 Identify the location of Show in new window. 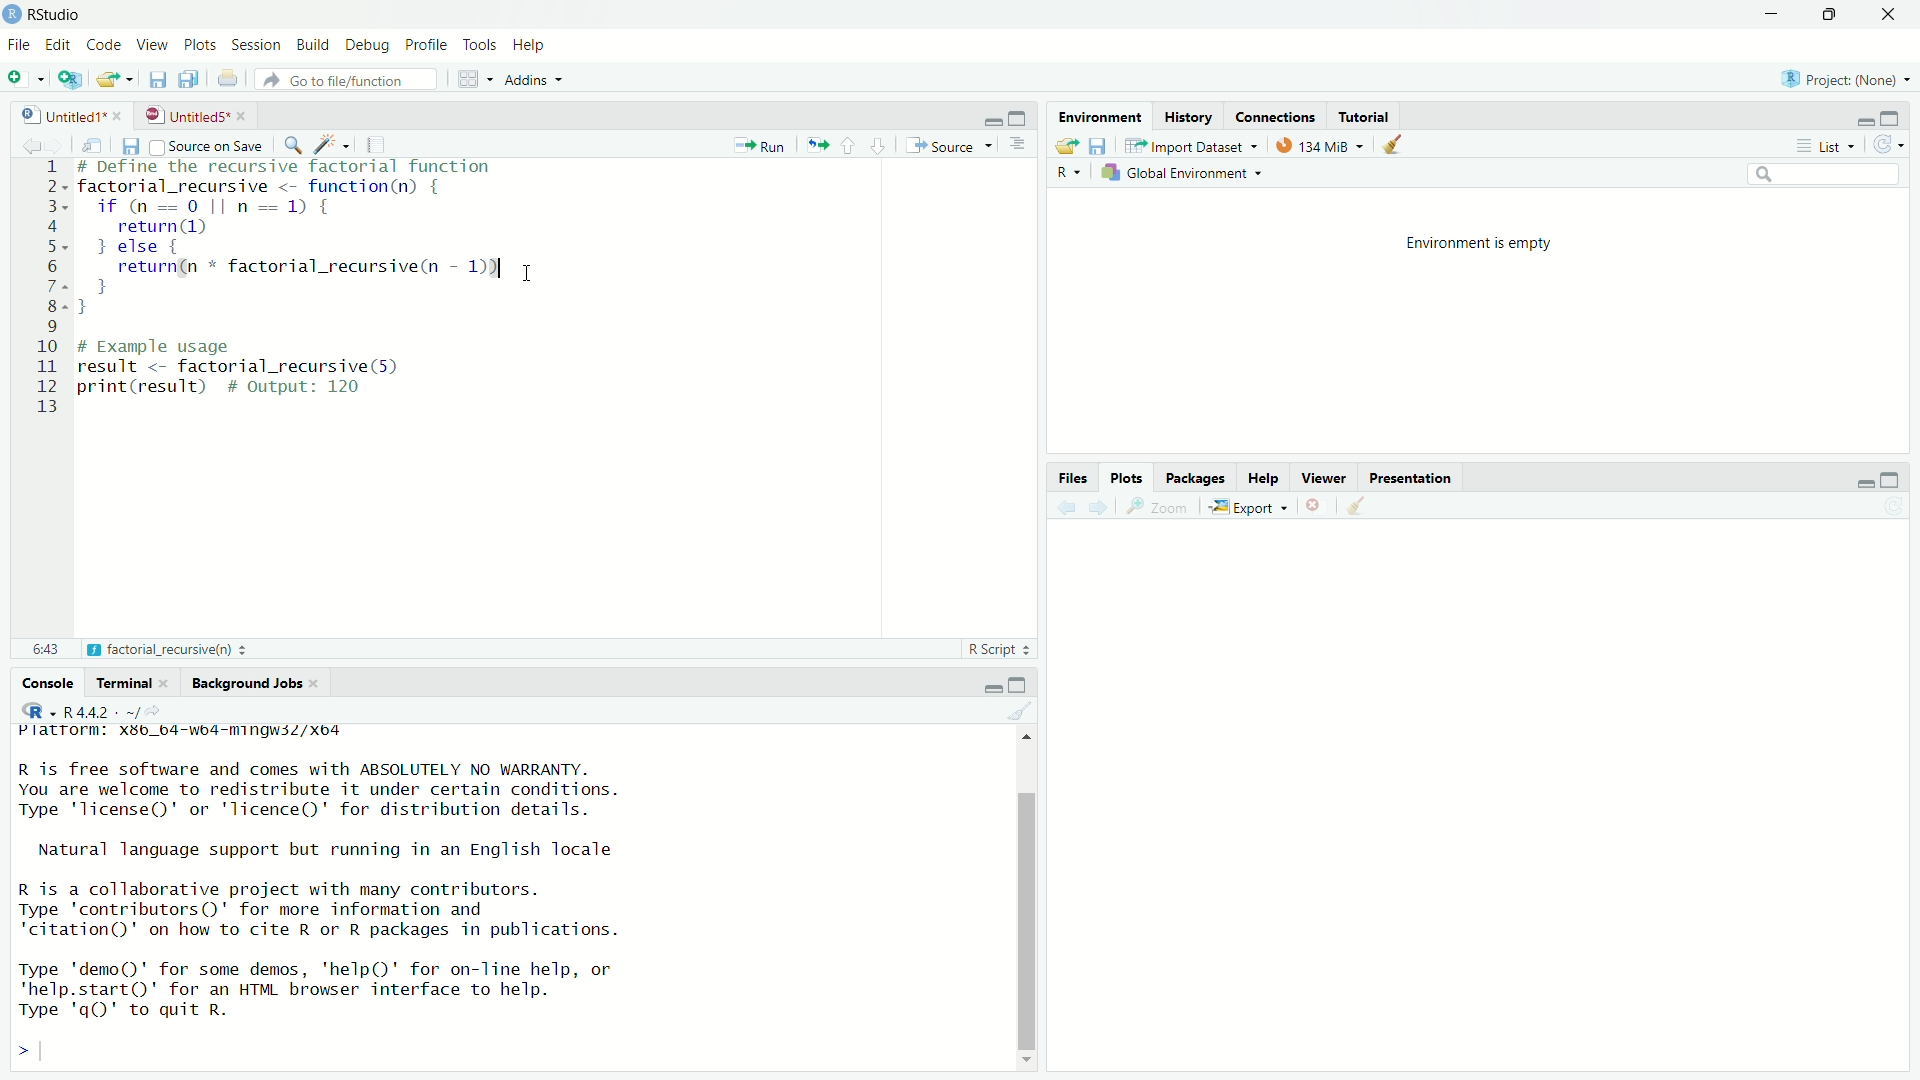
(97, 143).